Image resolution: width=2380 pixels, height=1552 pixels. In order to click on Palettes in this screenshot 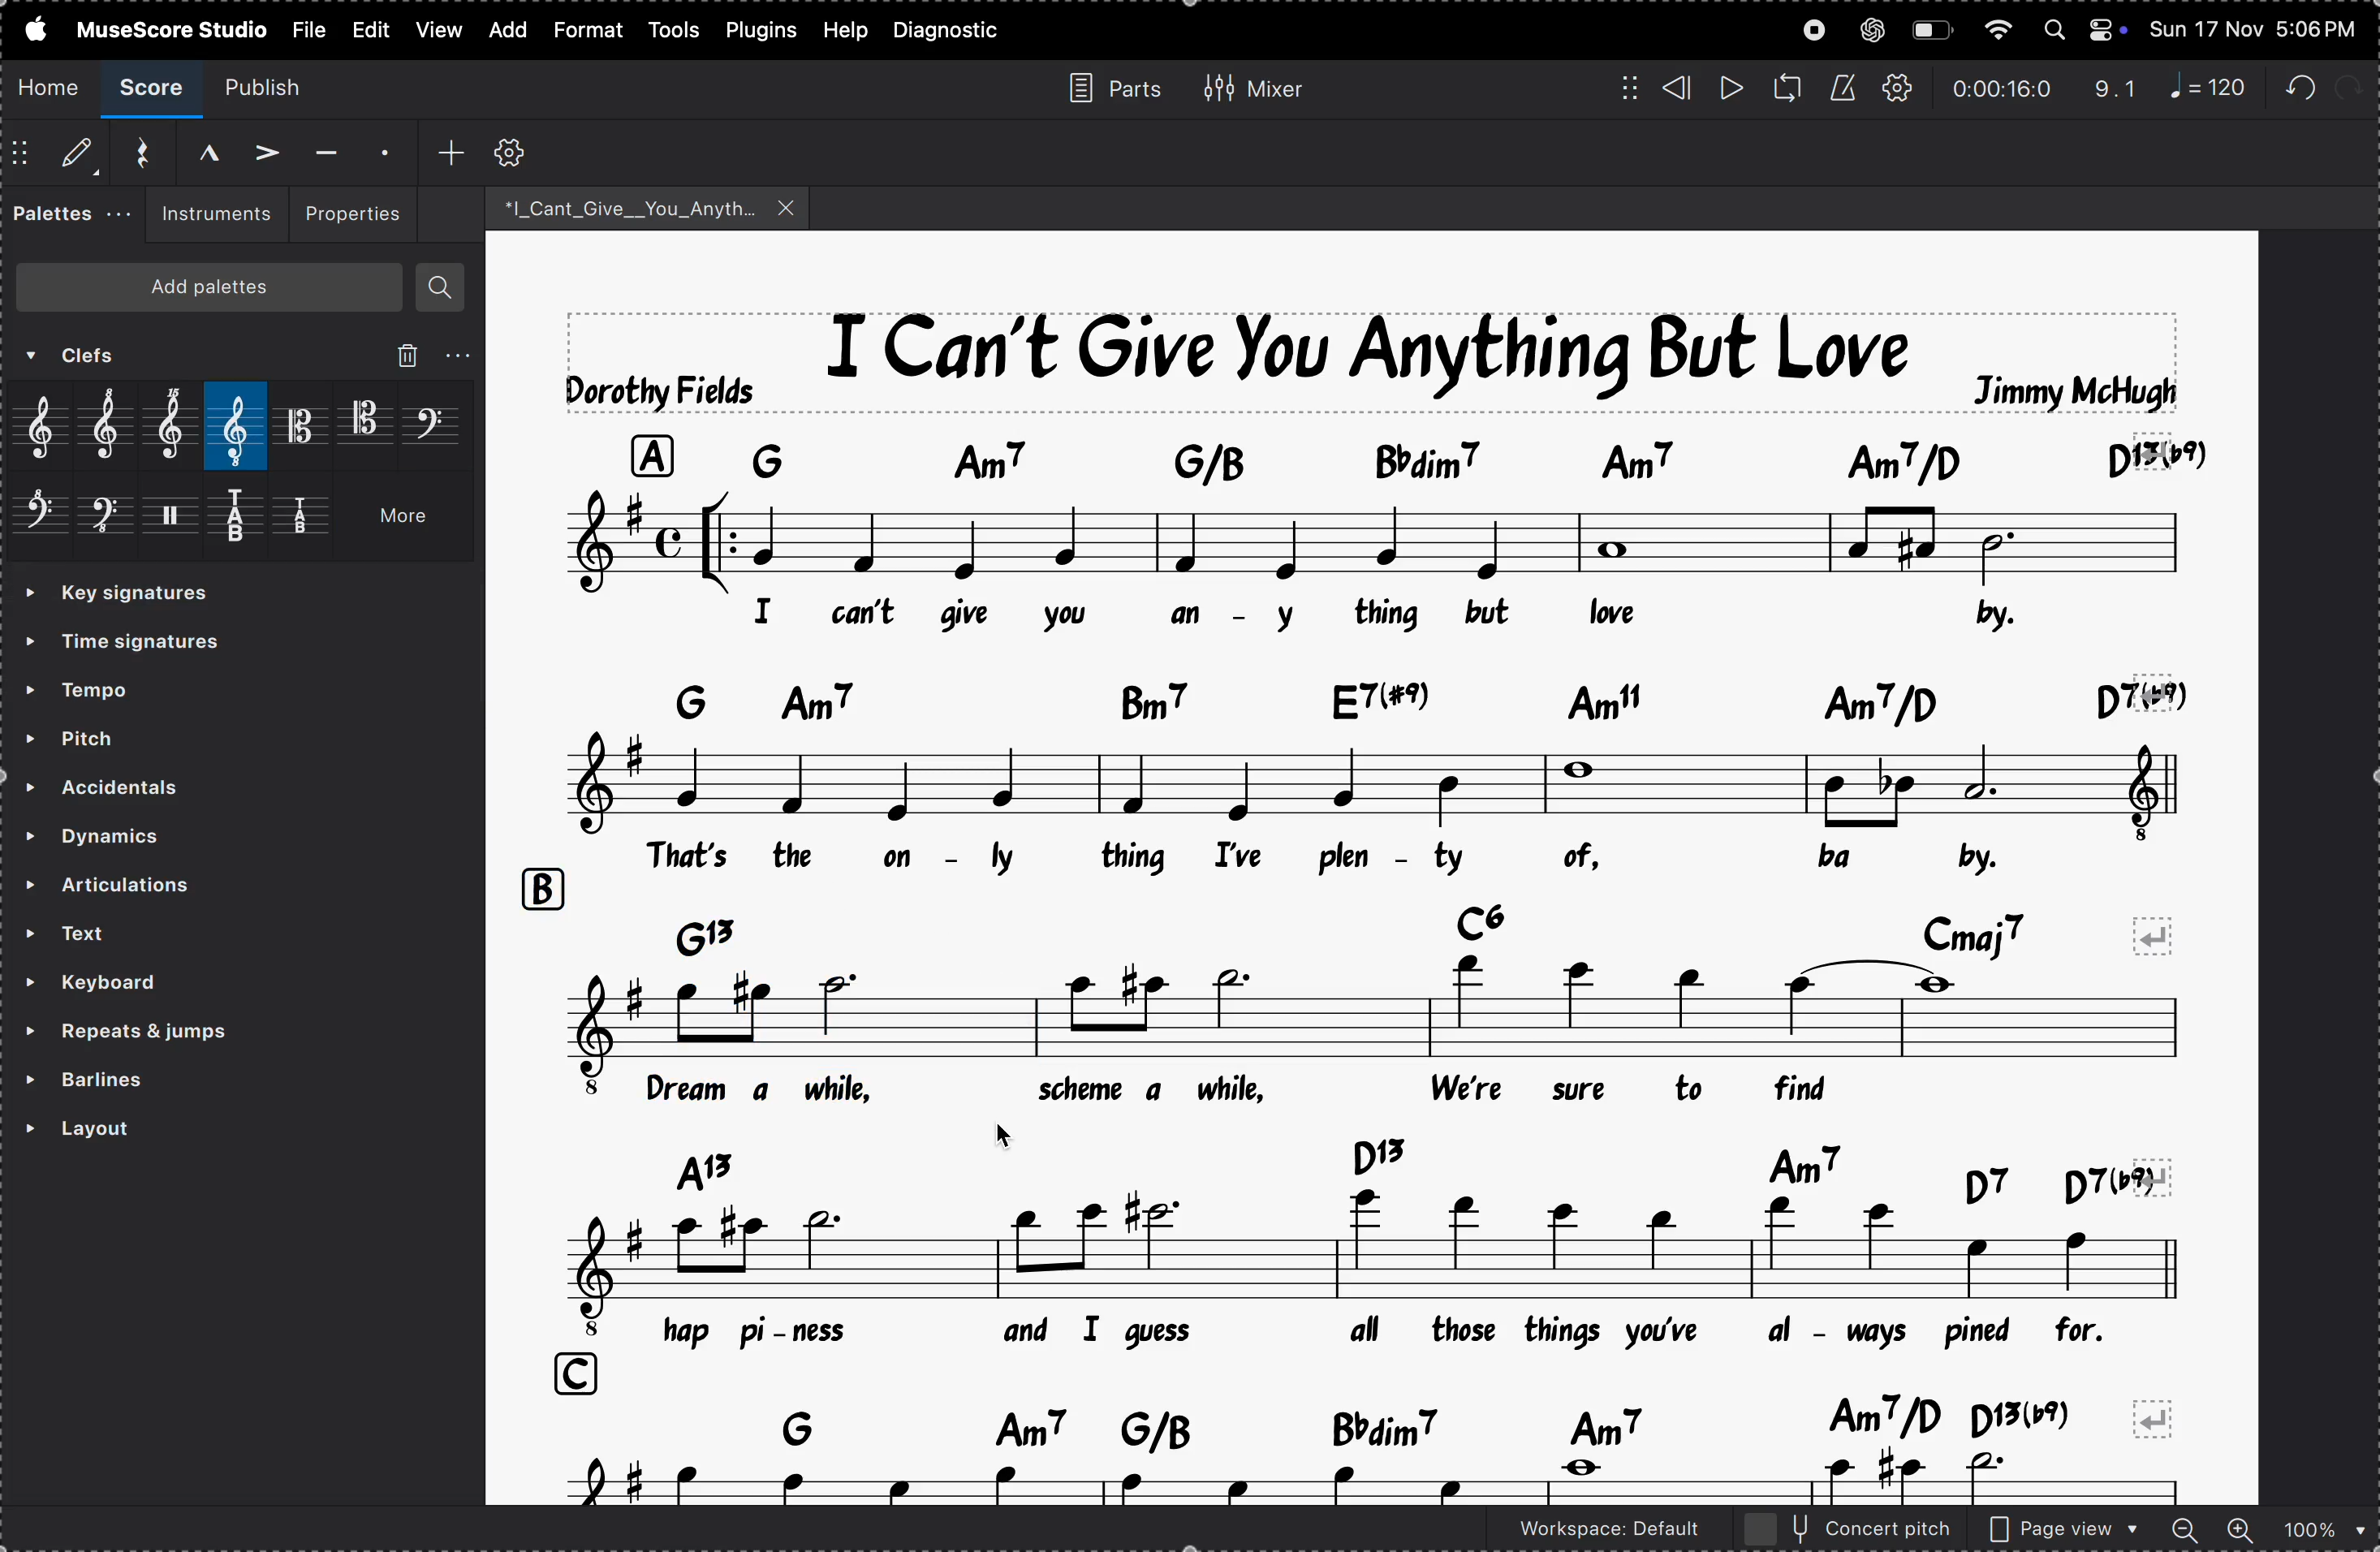, I will do `click(56, 218)`.